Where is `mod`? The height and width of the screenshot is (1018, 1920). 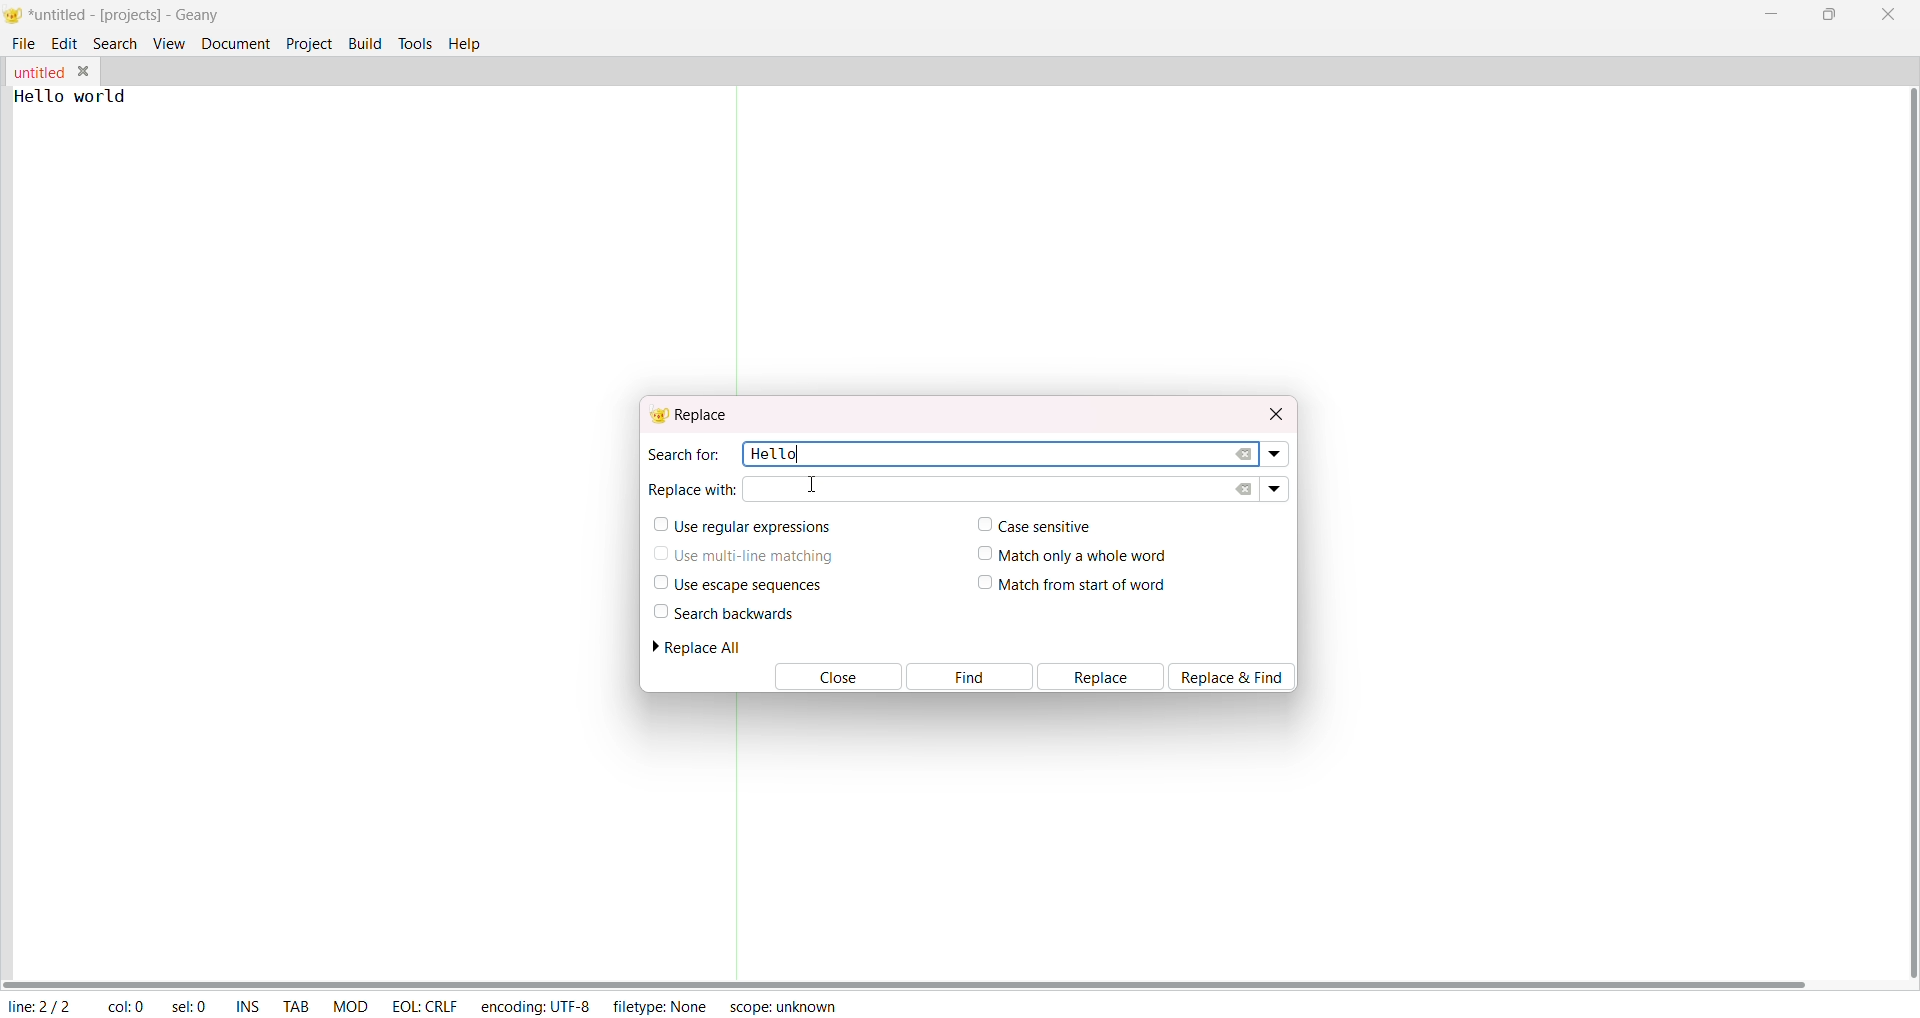
mod is located at coordinates (351, 1005).